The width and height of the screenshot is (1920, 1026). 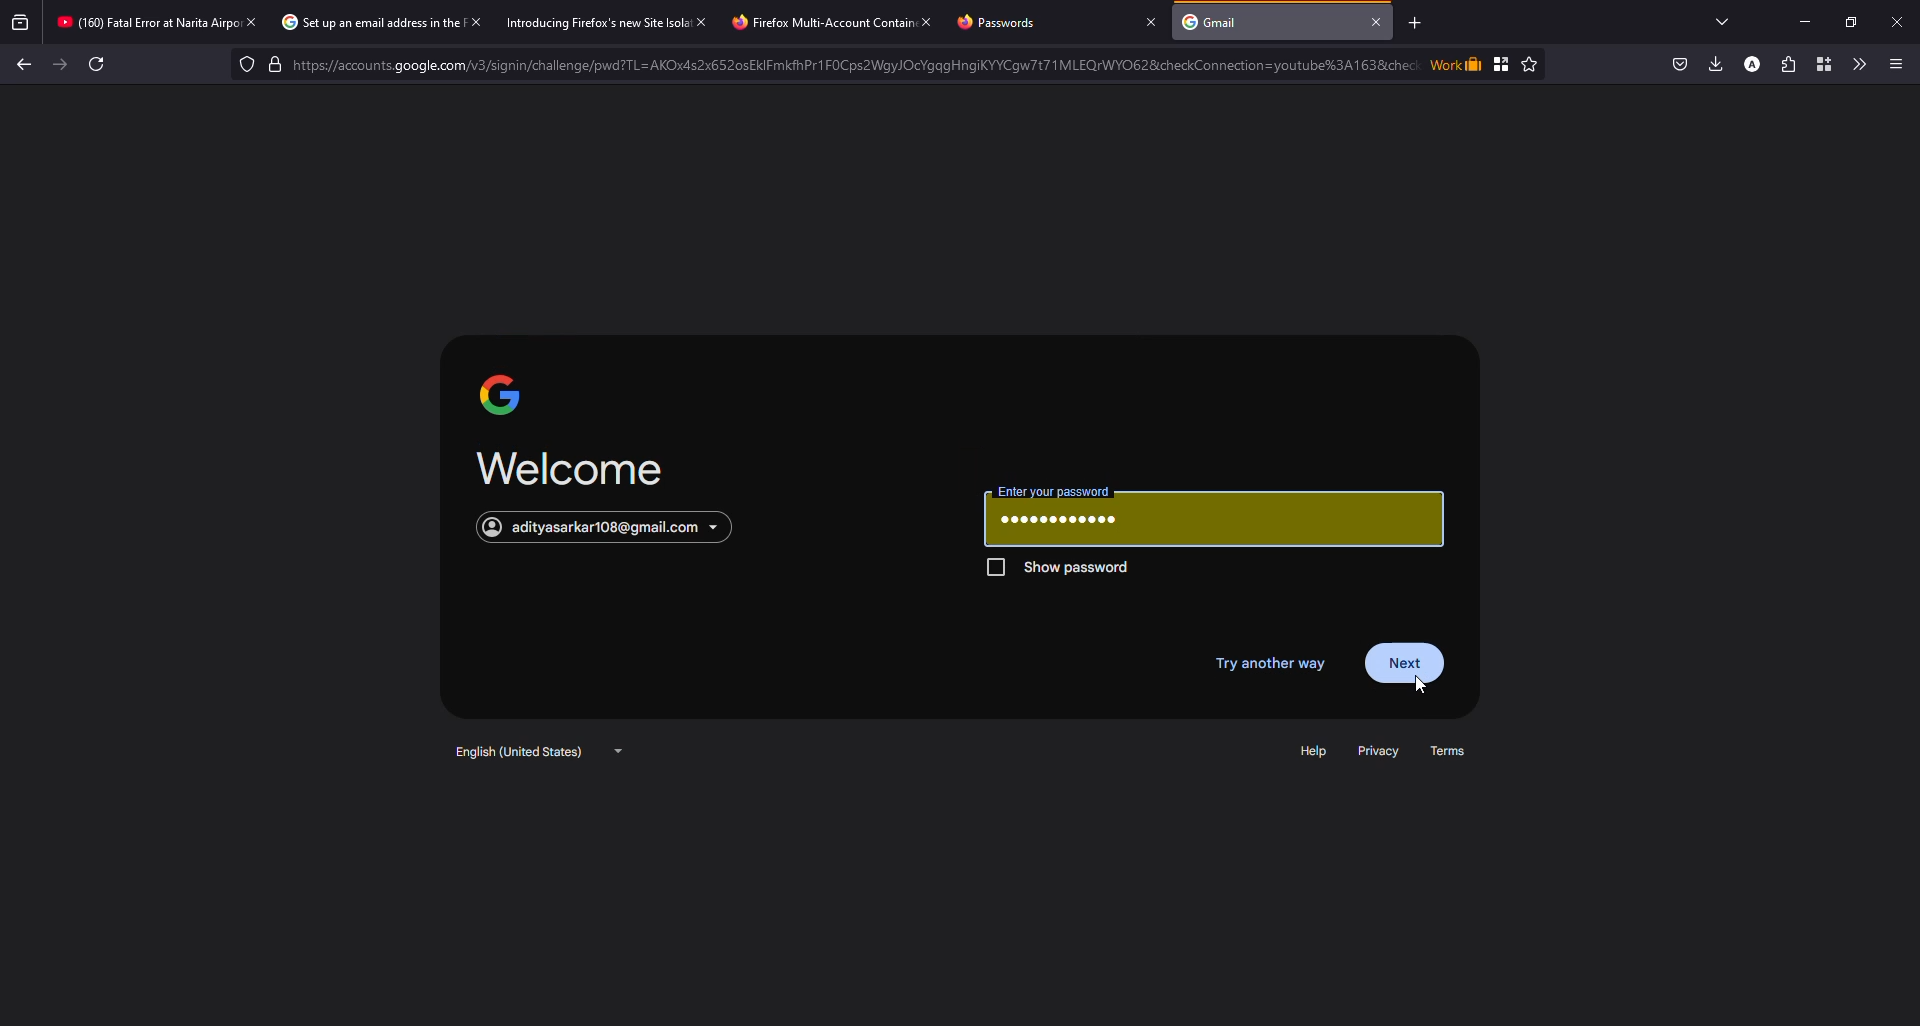 What do you see at coordinates (926, 21) in the screenshot?
I see `close` at bounding box center [926, 21].